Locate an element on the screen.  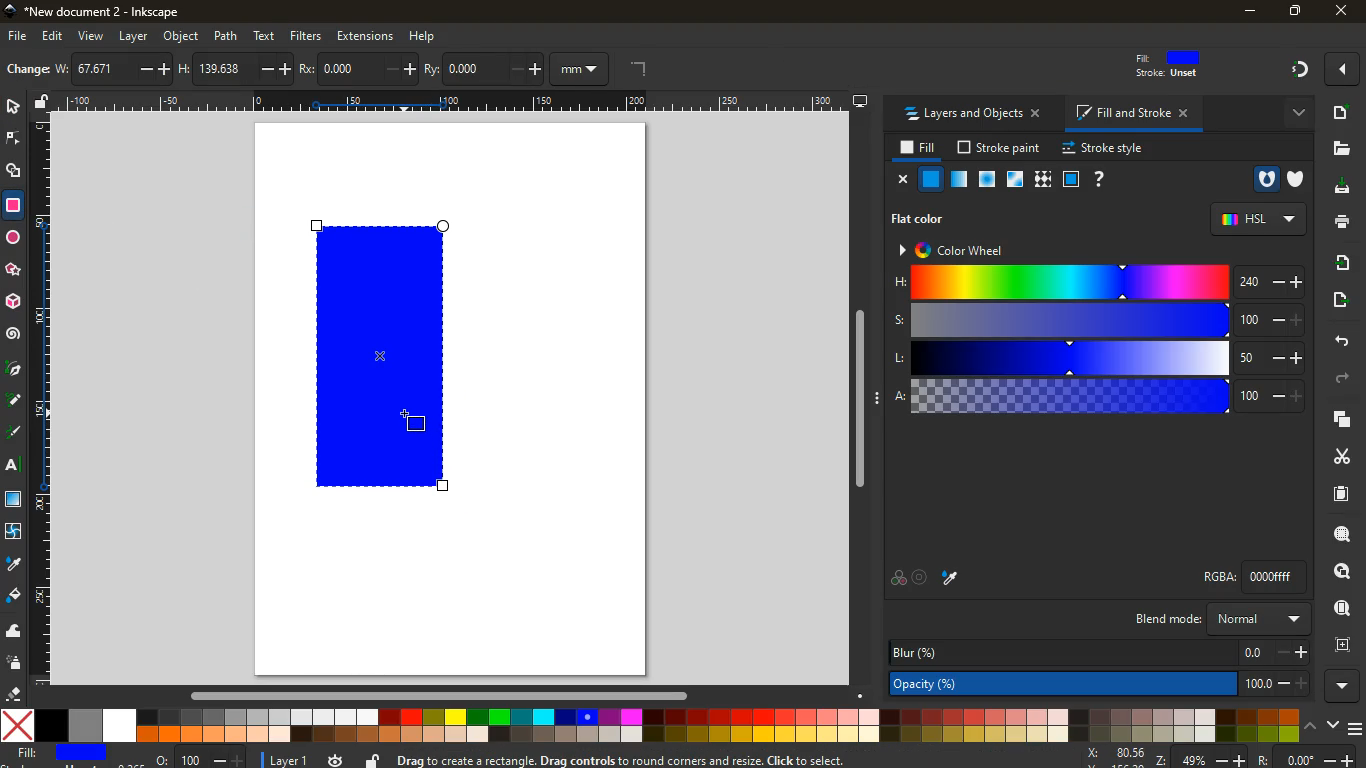
view is located at coordinates (91, 37).